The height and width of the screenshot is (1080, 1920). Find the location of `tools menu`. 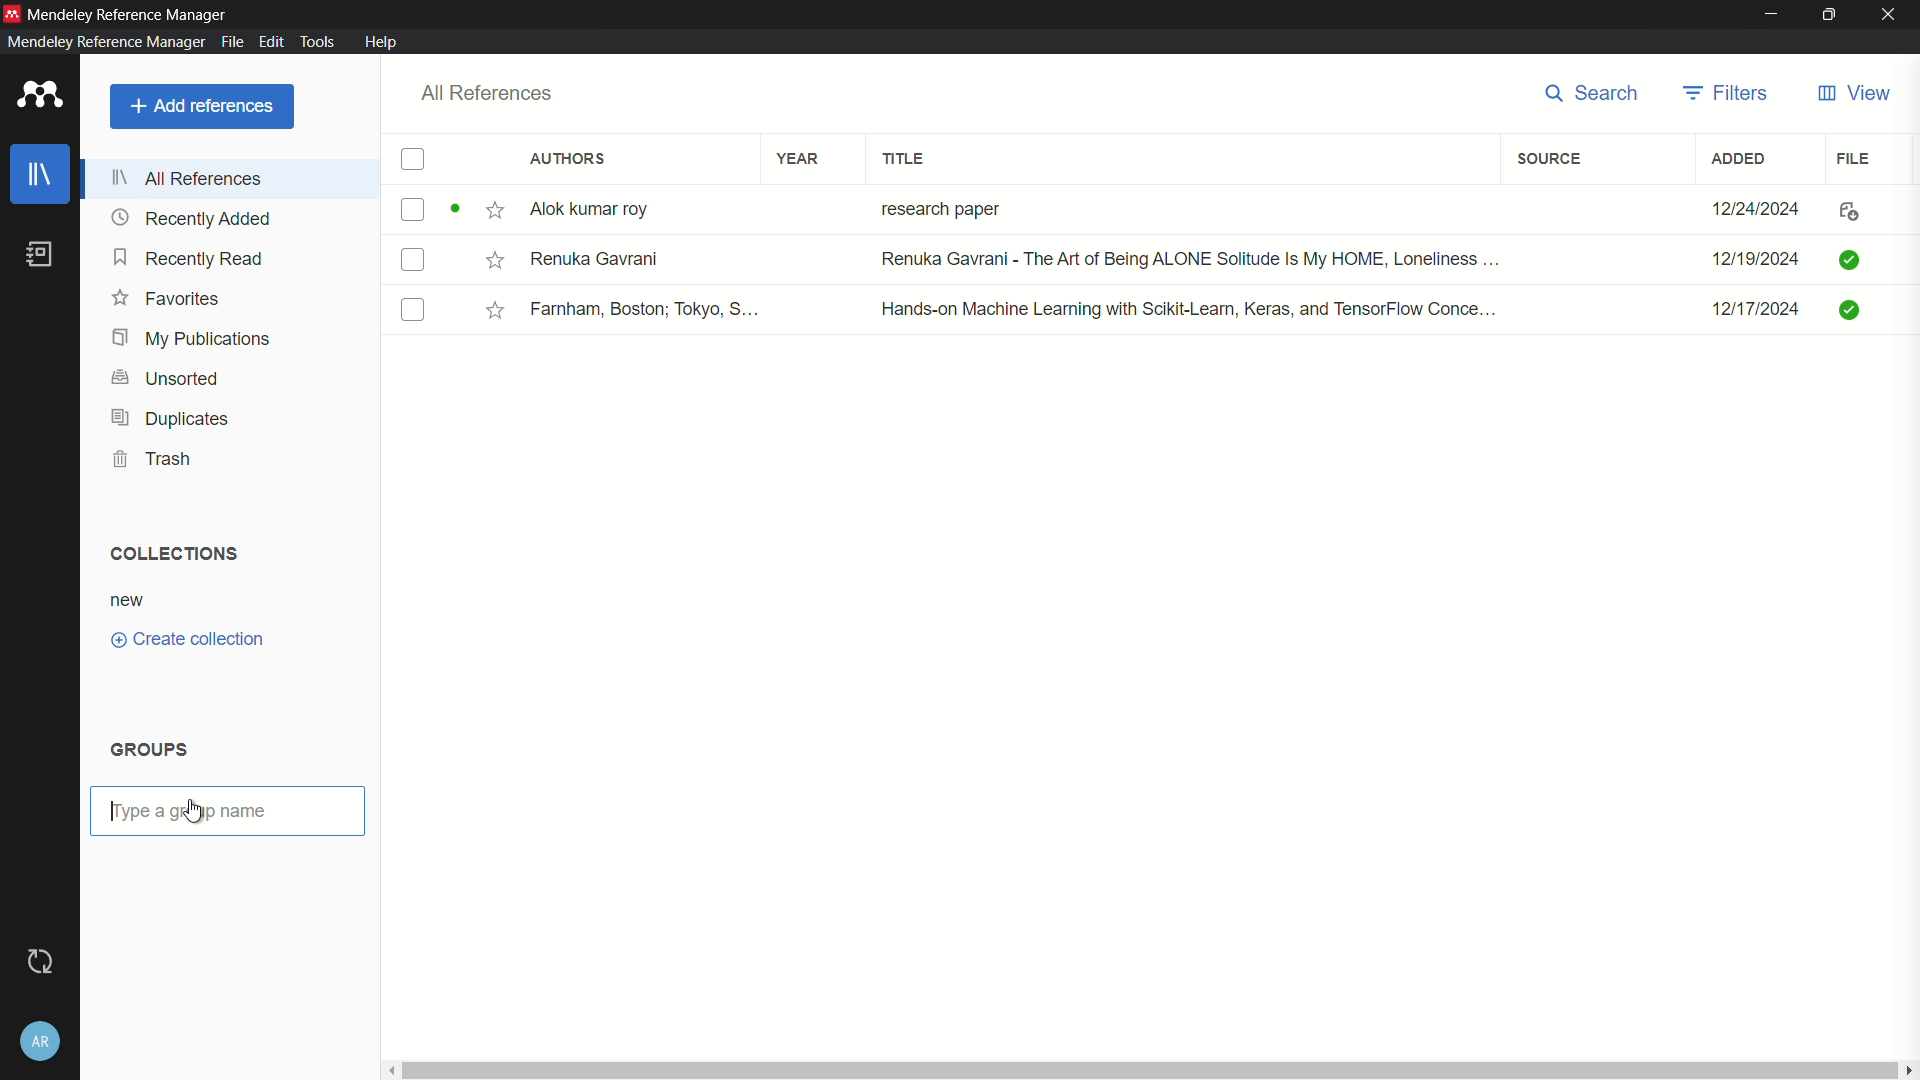

tools menu is located at coordinates (317, 41).